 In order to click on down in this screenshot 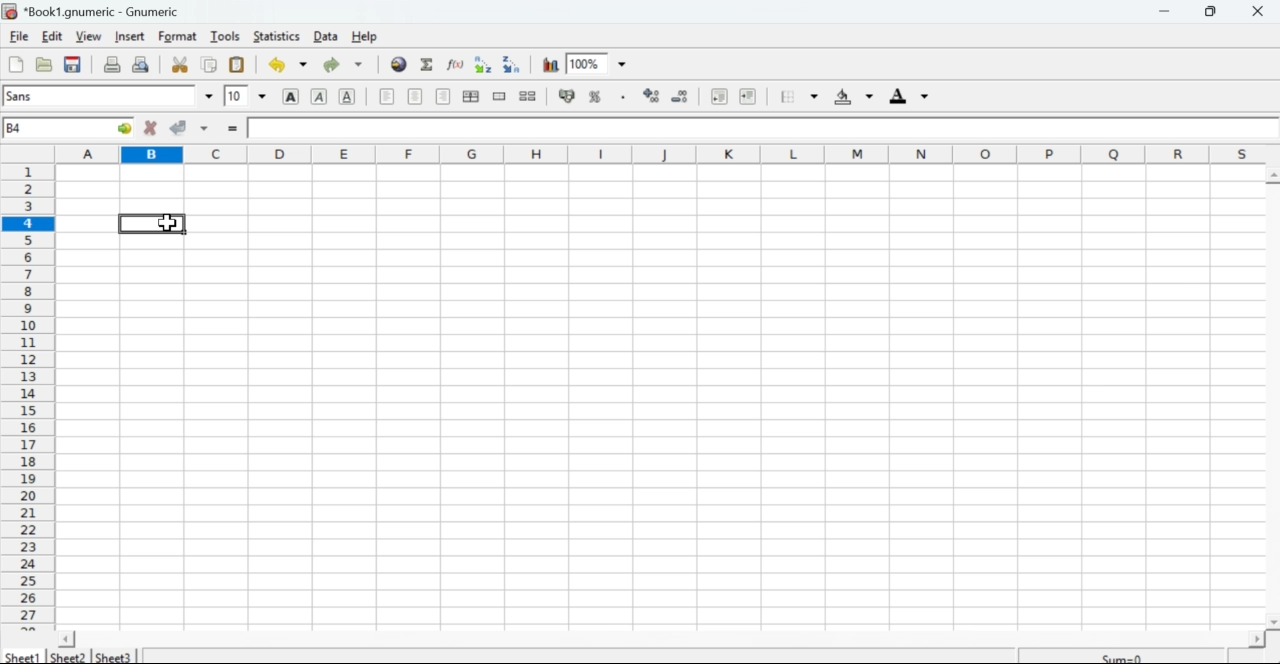, I will do `click(264, 96)`.